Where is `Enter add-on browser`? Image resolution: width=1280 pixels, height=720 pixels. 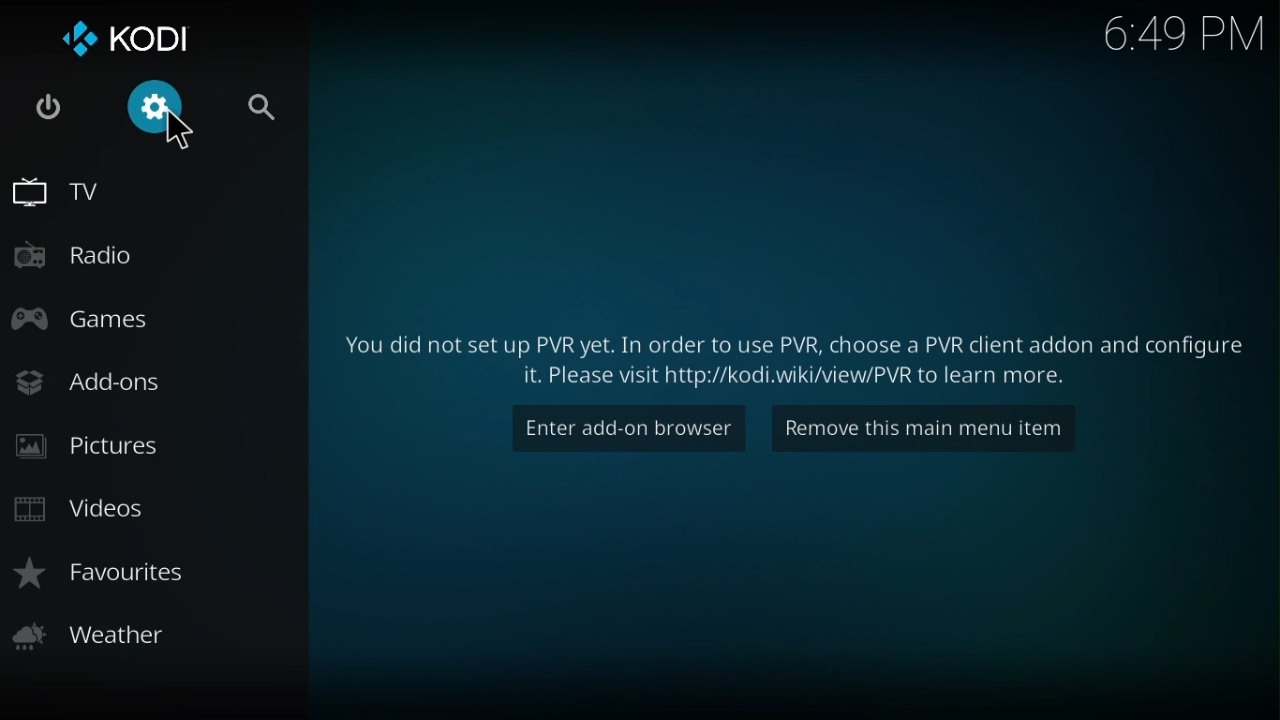 Enter add-on browser is located at coordinates (623, 429).